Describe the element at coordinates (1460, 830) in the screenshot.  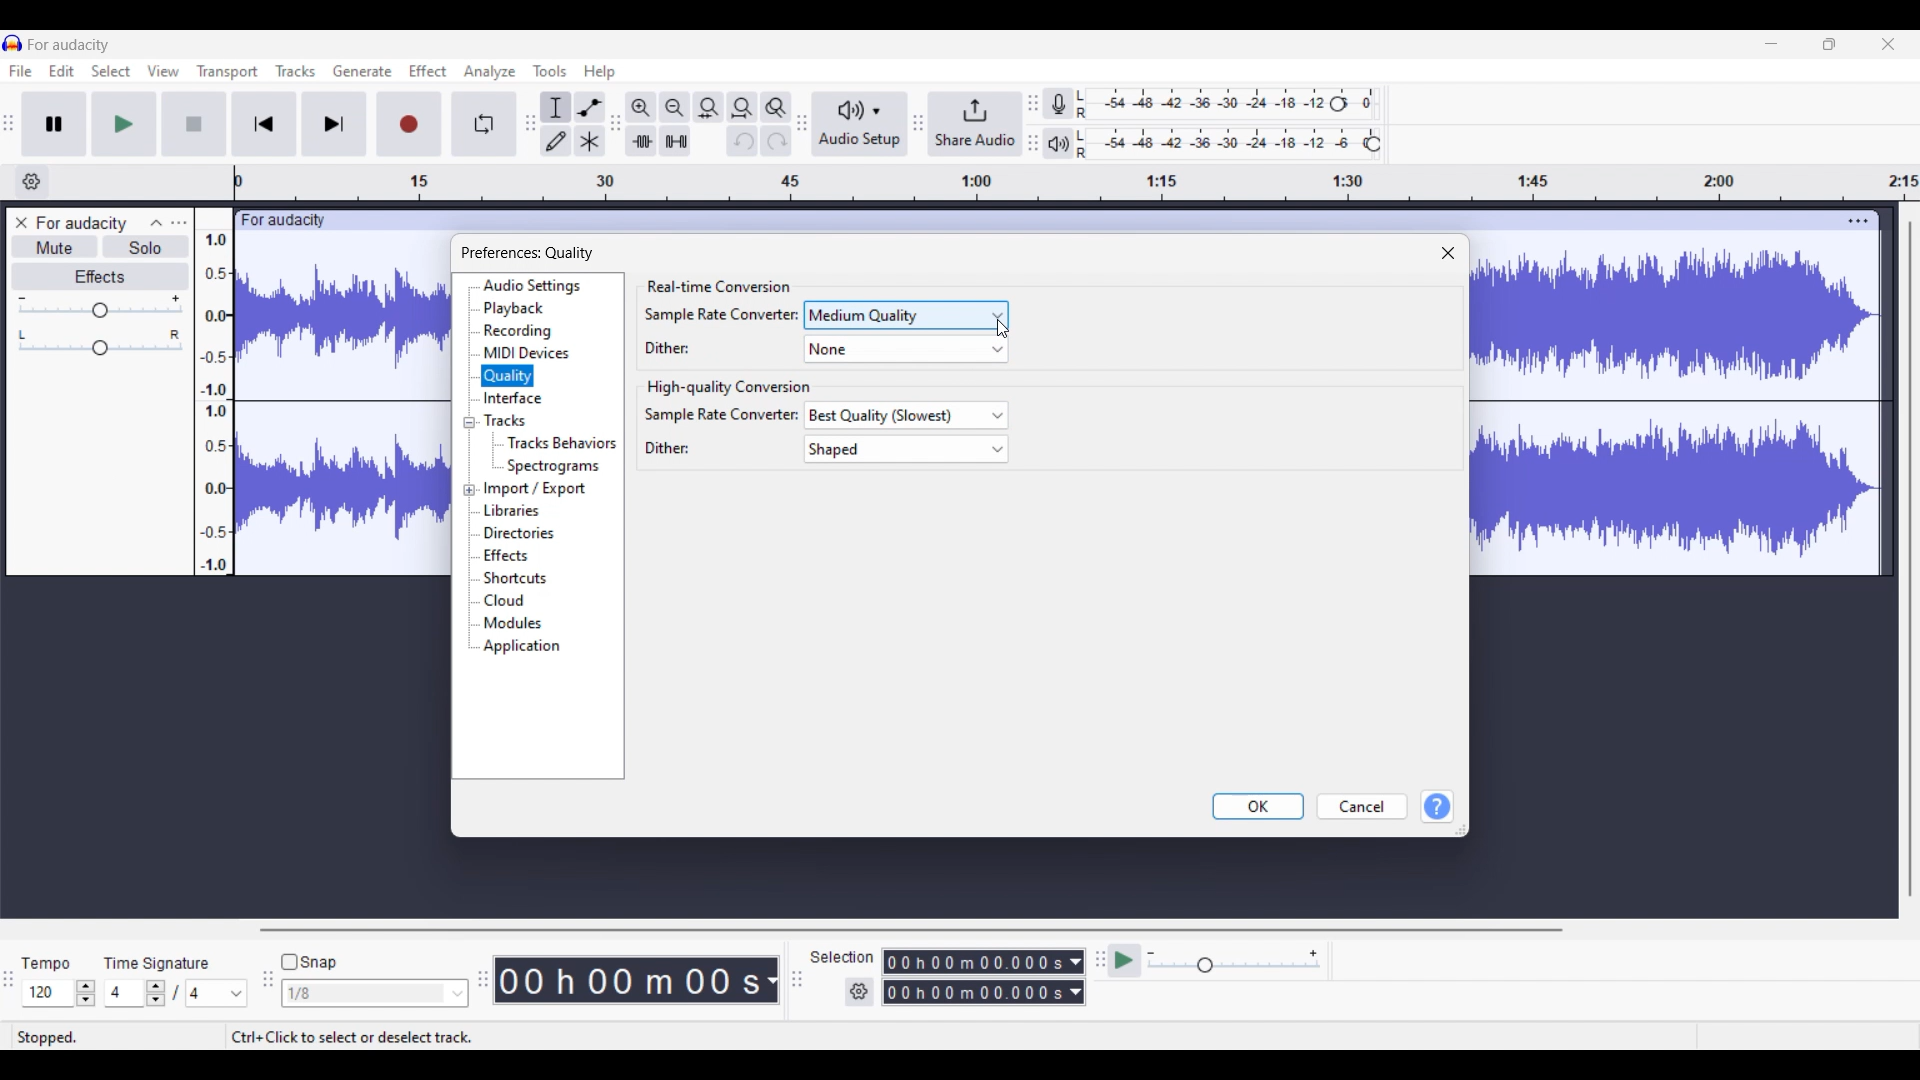
I see `Change dimension` at that location.